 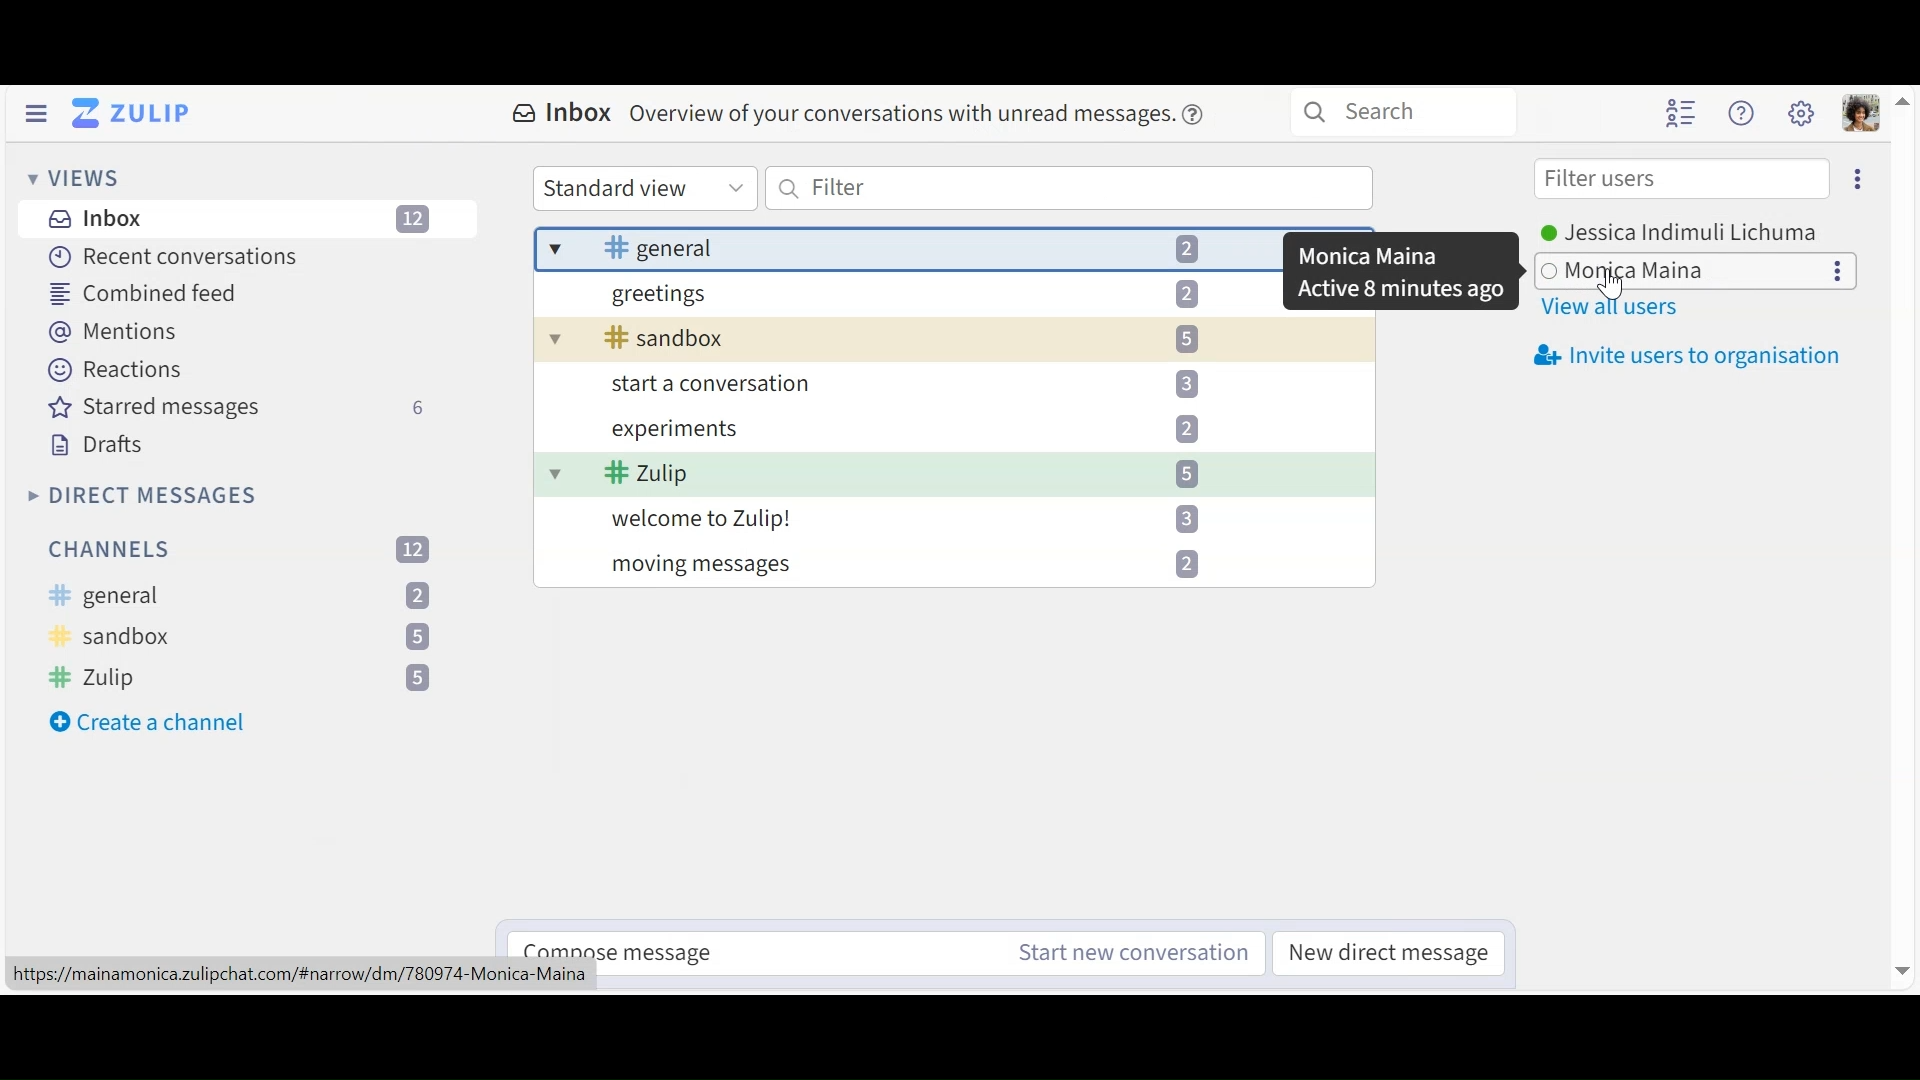 What do you see at coordinates (1855, 179) in the screenshot?
I see `Eclipse` at bounding box center [1855, 179].